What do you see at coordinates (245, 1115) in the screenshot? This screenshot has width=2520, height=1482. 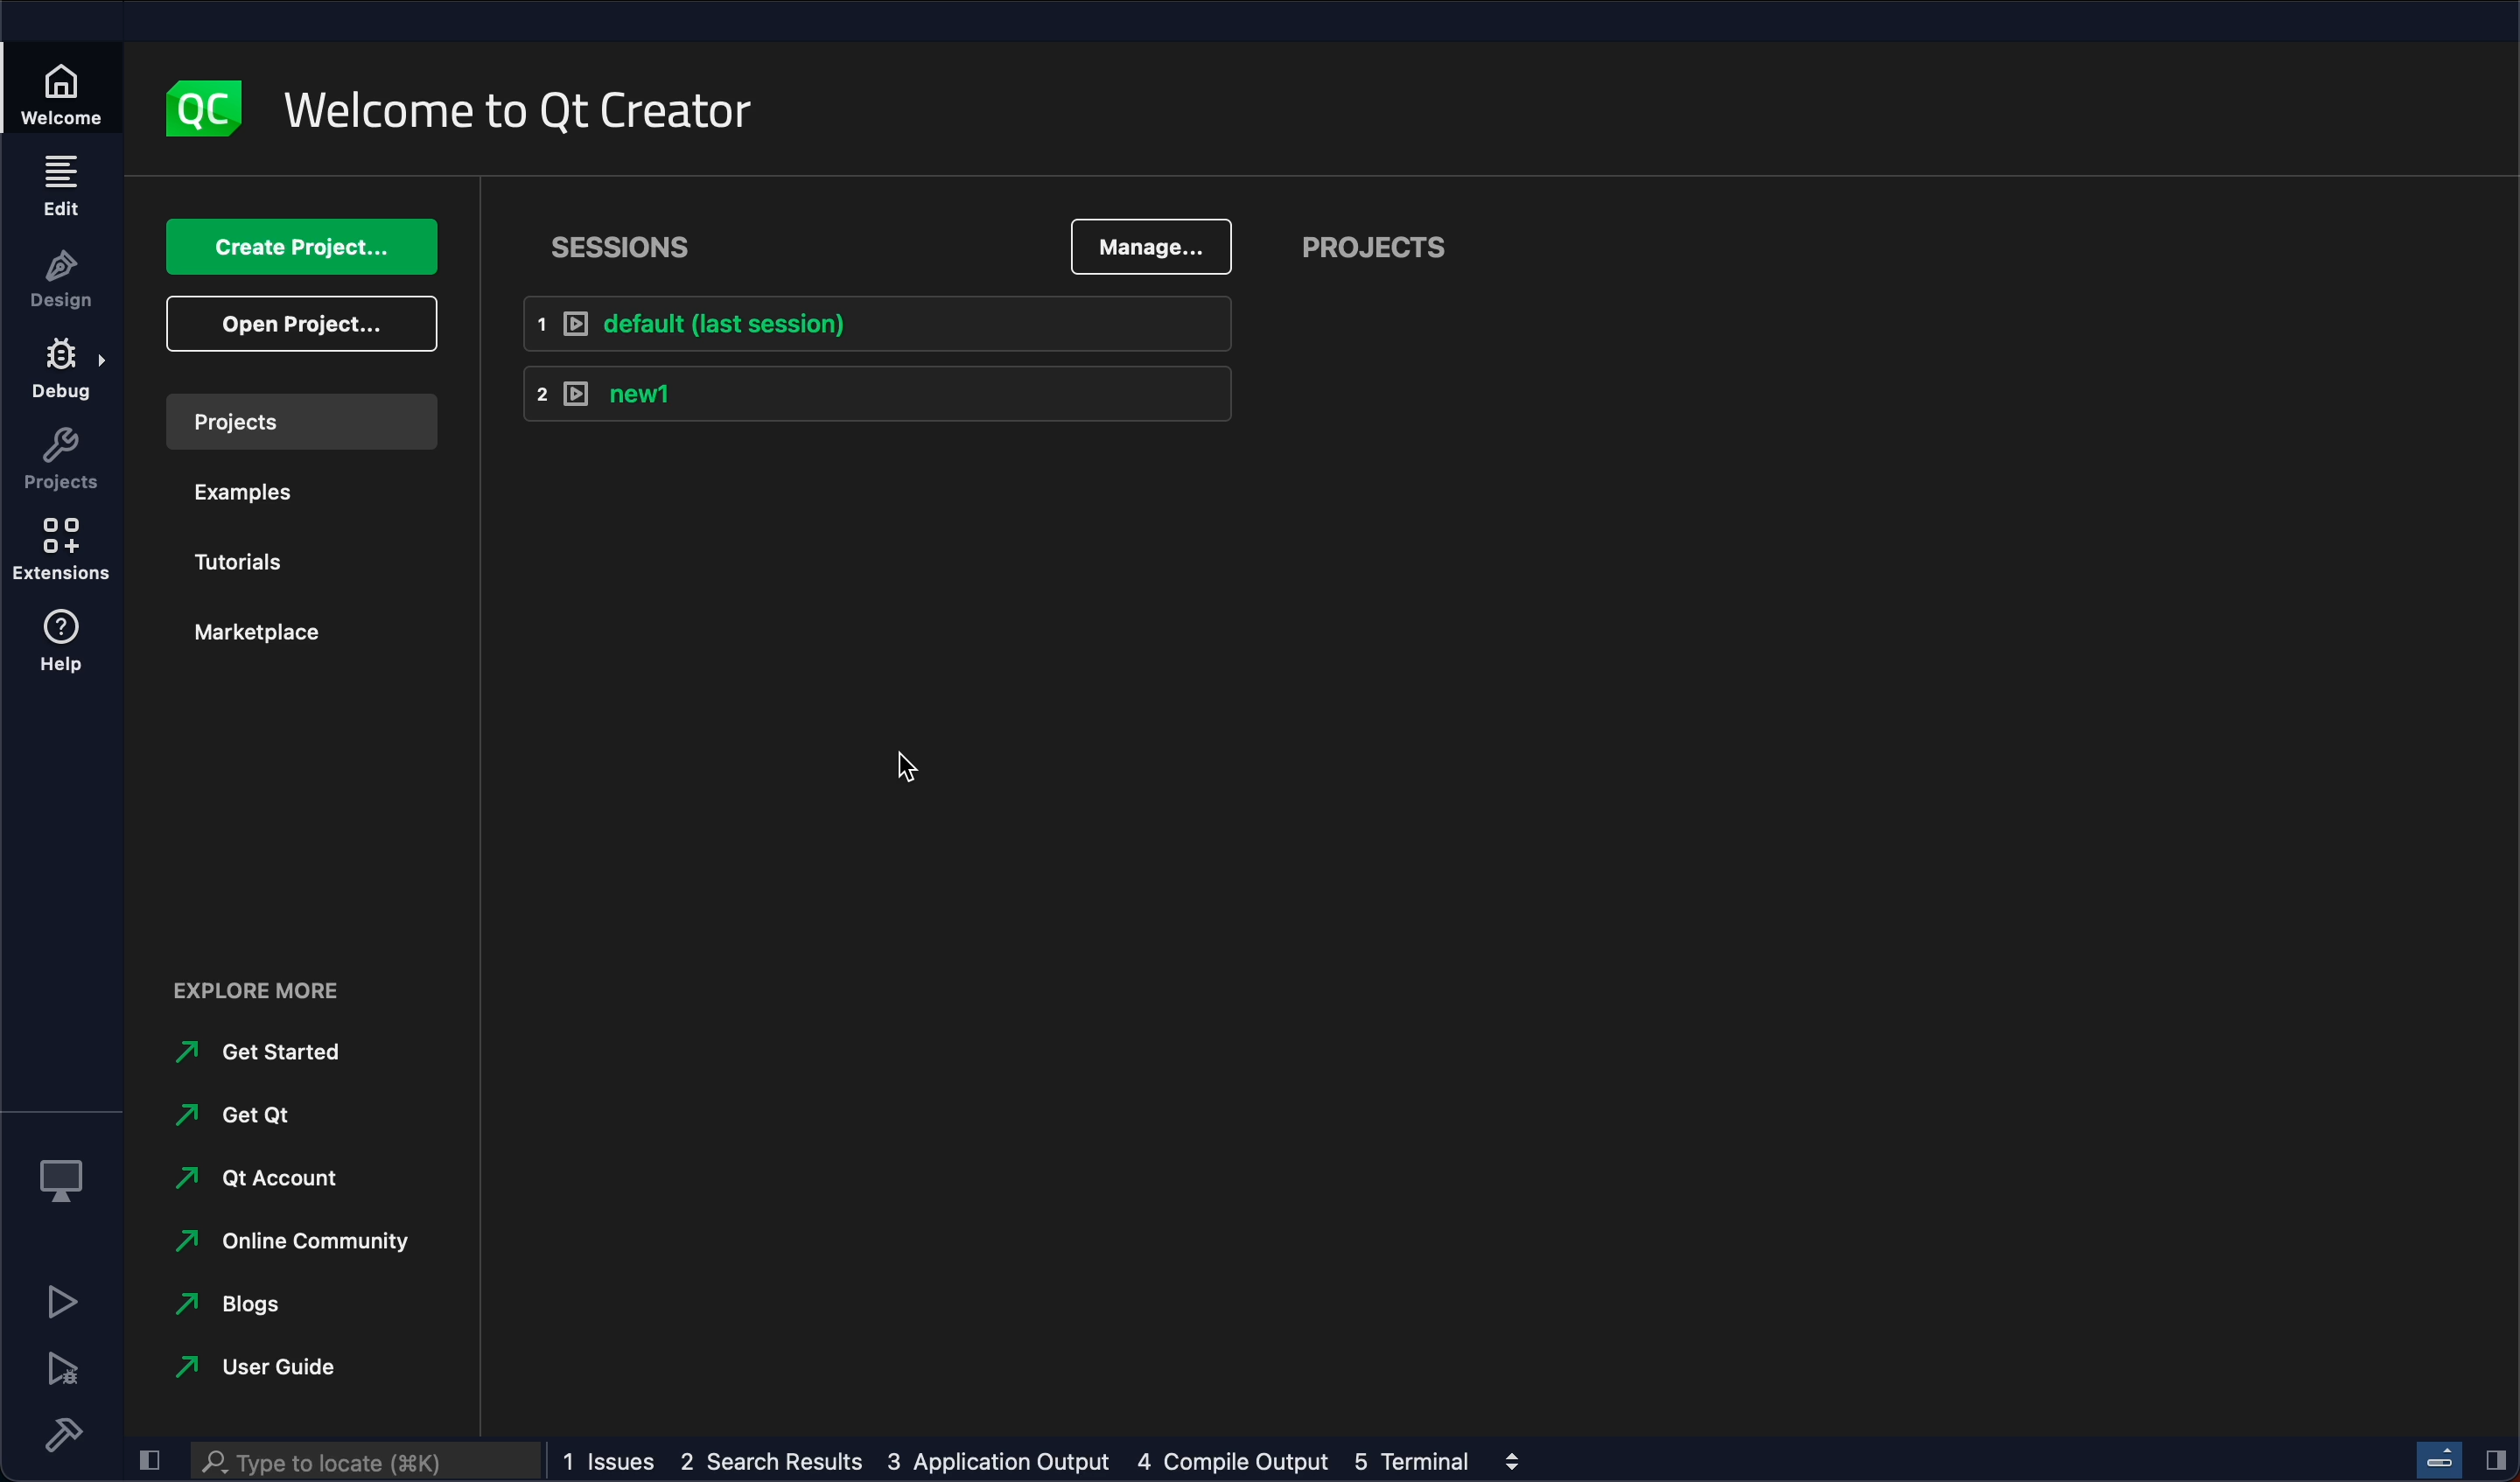 I see `get qt` at bounding box center [245, 1115].